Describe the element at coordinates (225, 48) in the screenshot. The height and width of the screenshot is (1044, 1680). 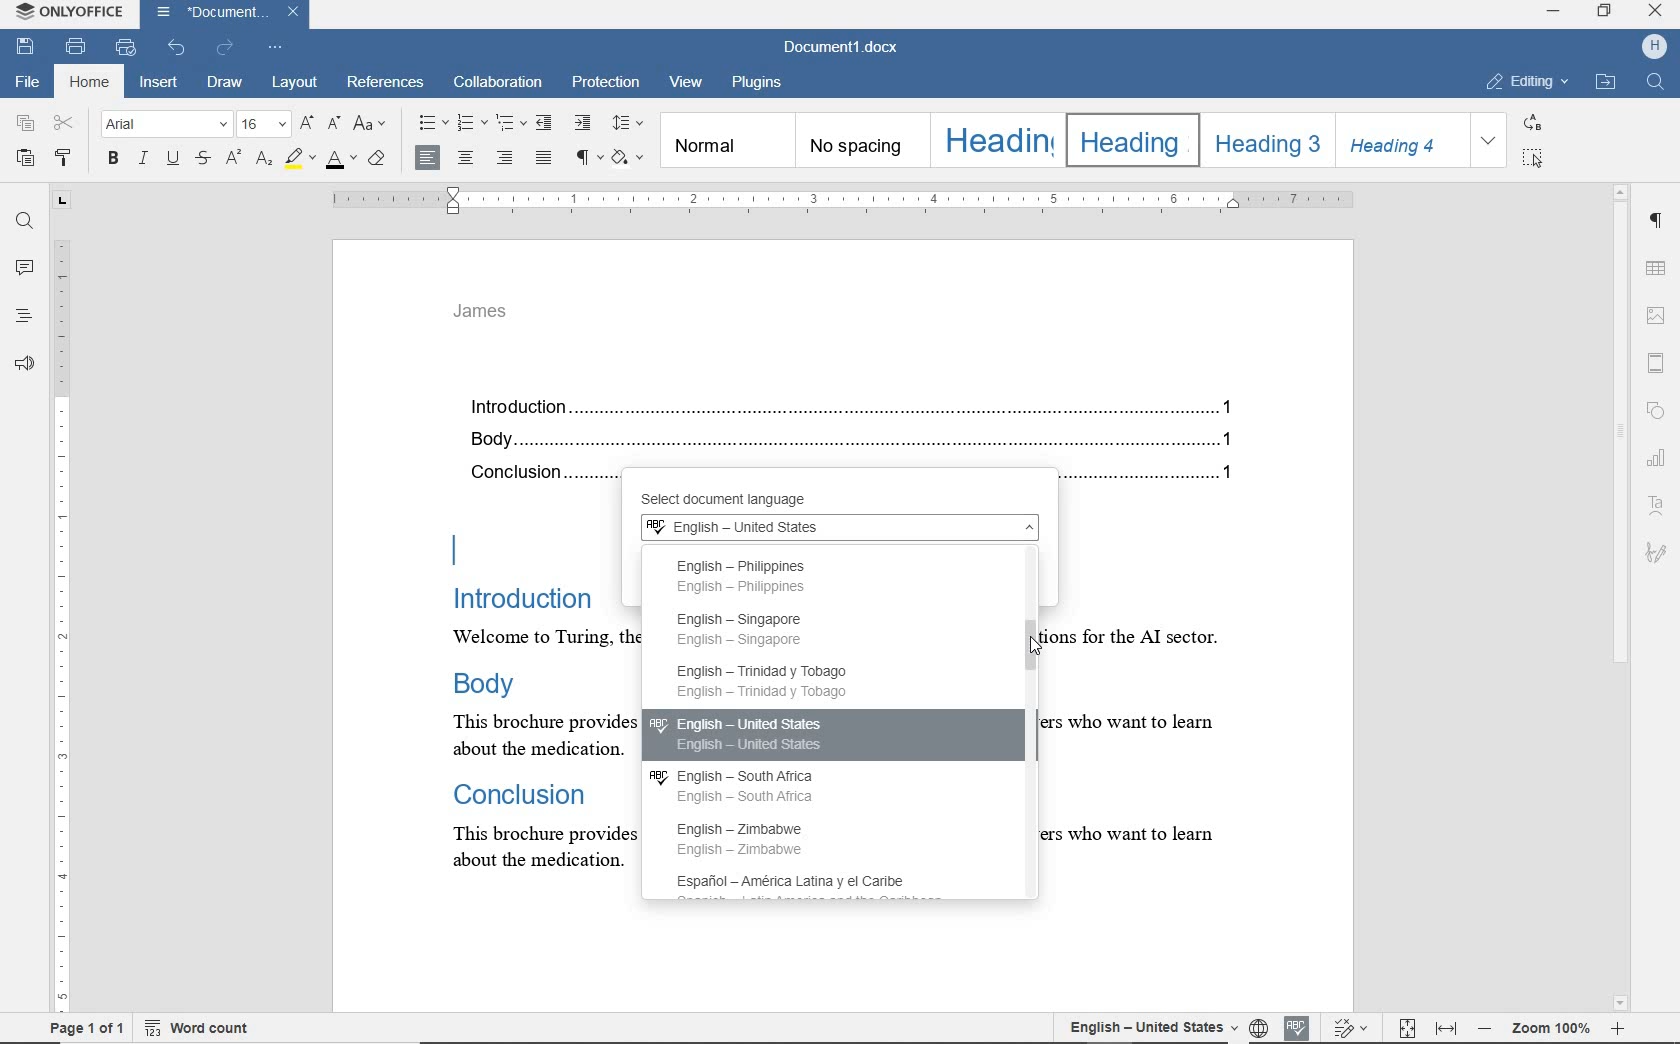
I see `redo` at that location.